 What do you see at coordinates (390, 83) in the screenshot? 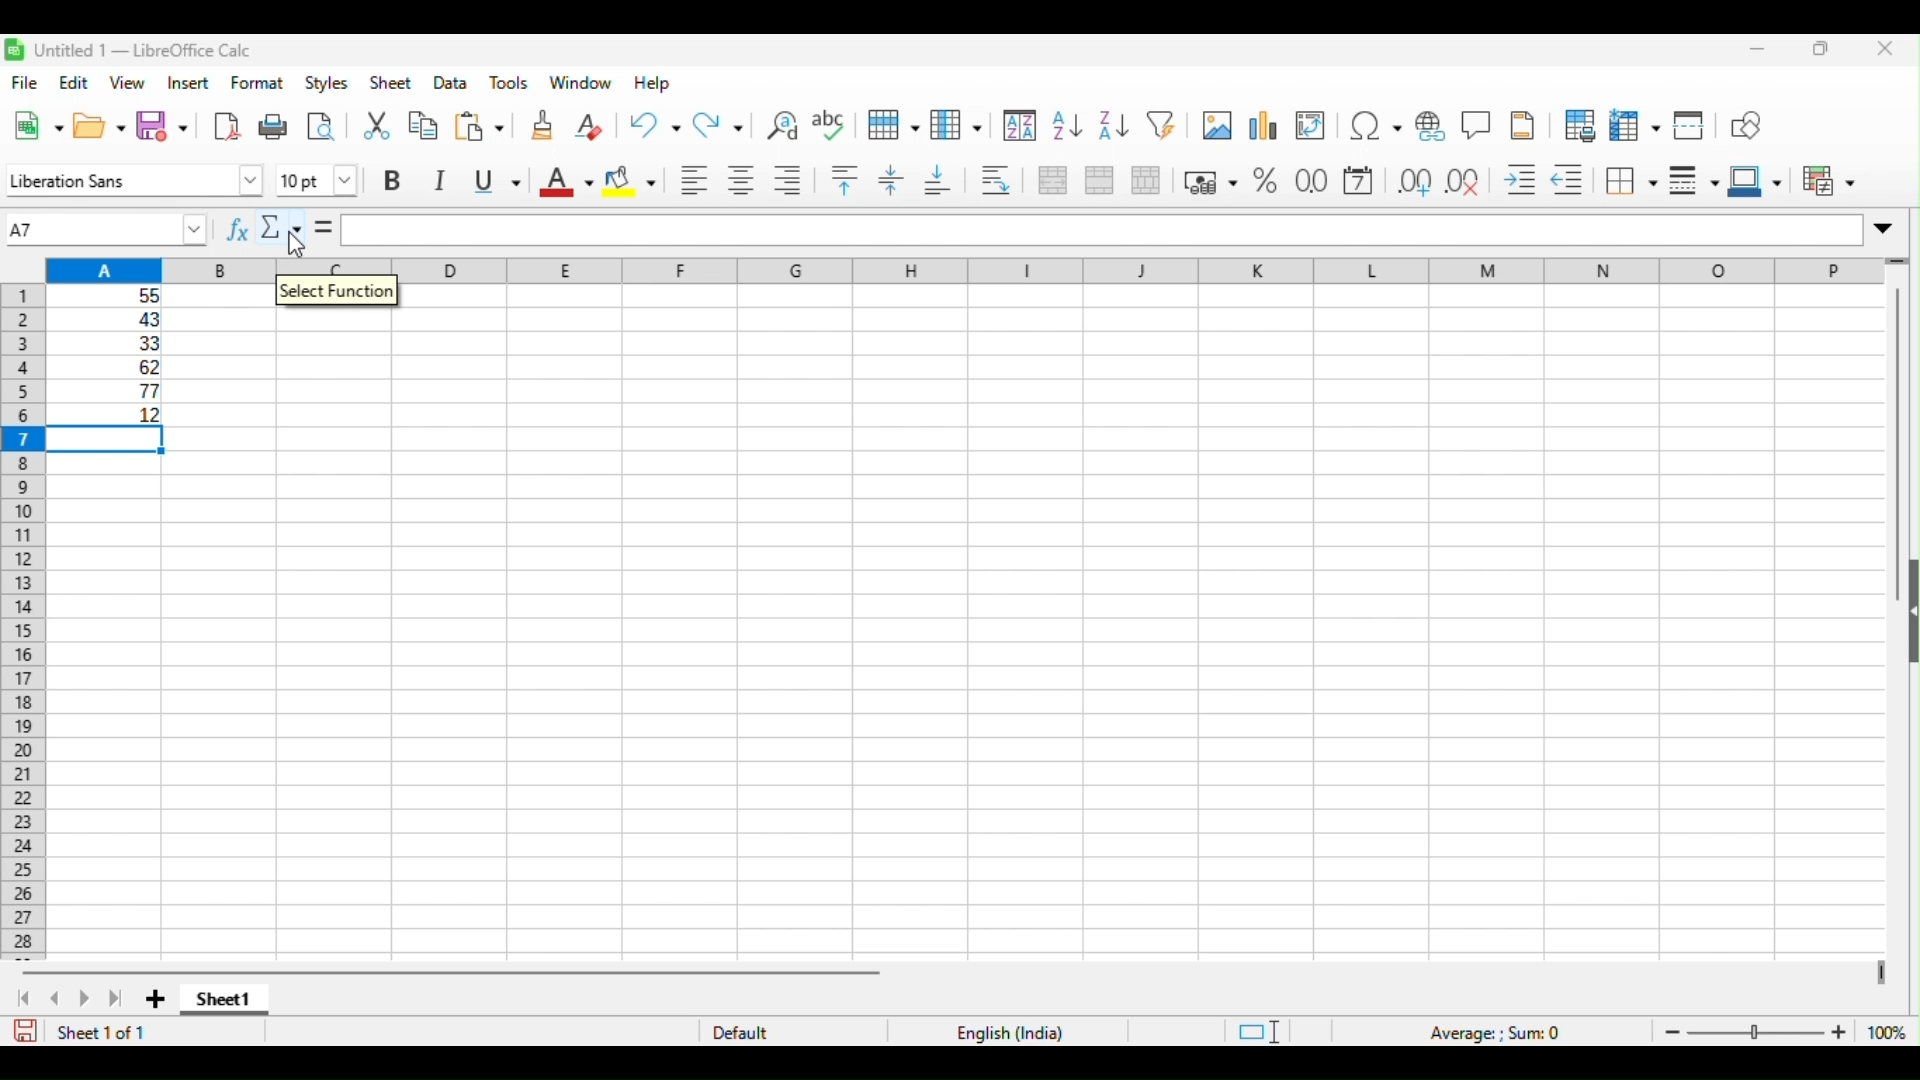
I see `sheet` at bounding box center [390, 83].